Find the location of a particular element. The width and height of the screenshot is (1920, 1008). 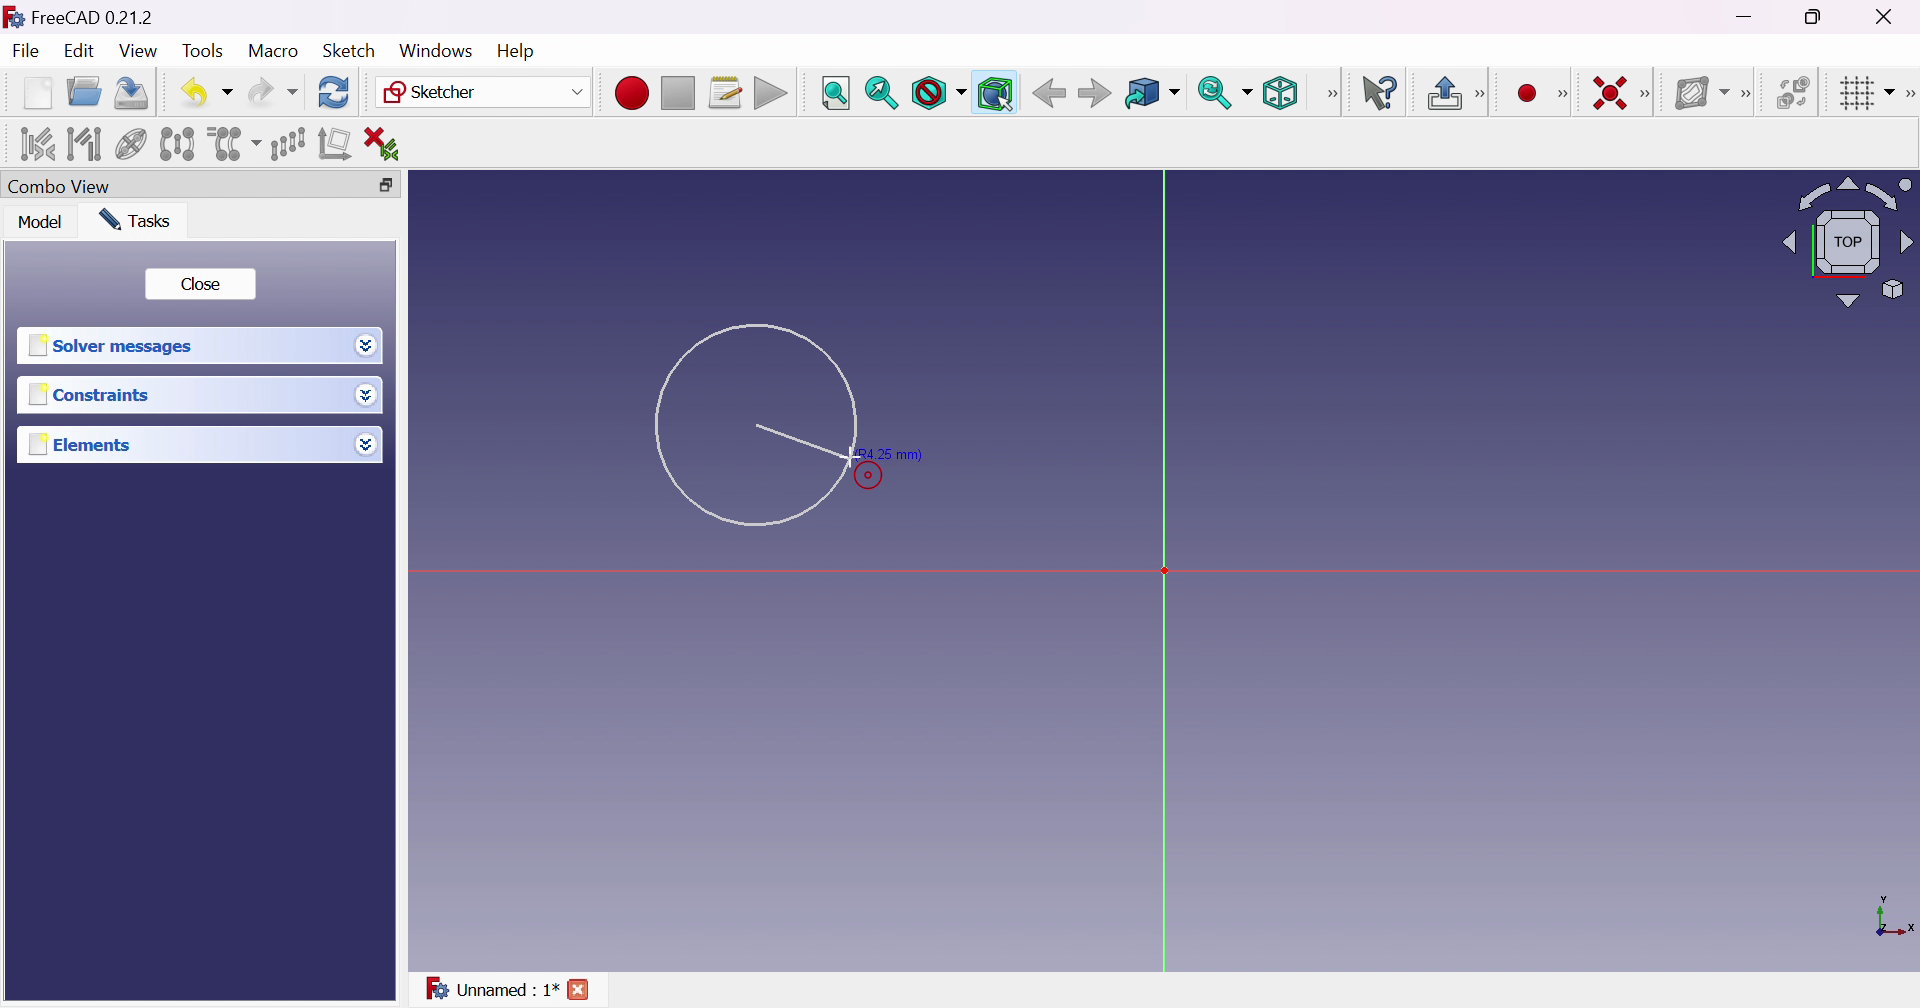

Close is located at coordinates (1894, 16).